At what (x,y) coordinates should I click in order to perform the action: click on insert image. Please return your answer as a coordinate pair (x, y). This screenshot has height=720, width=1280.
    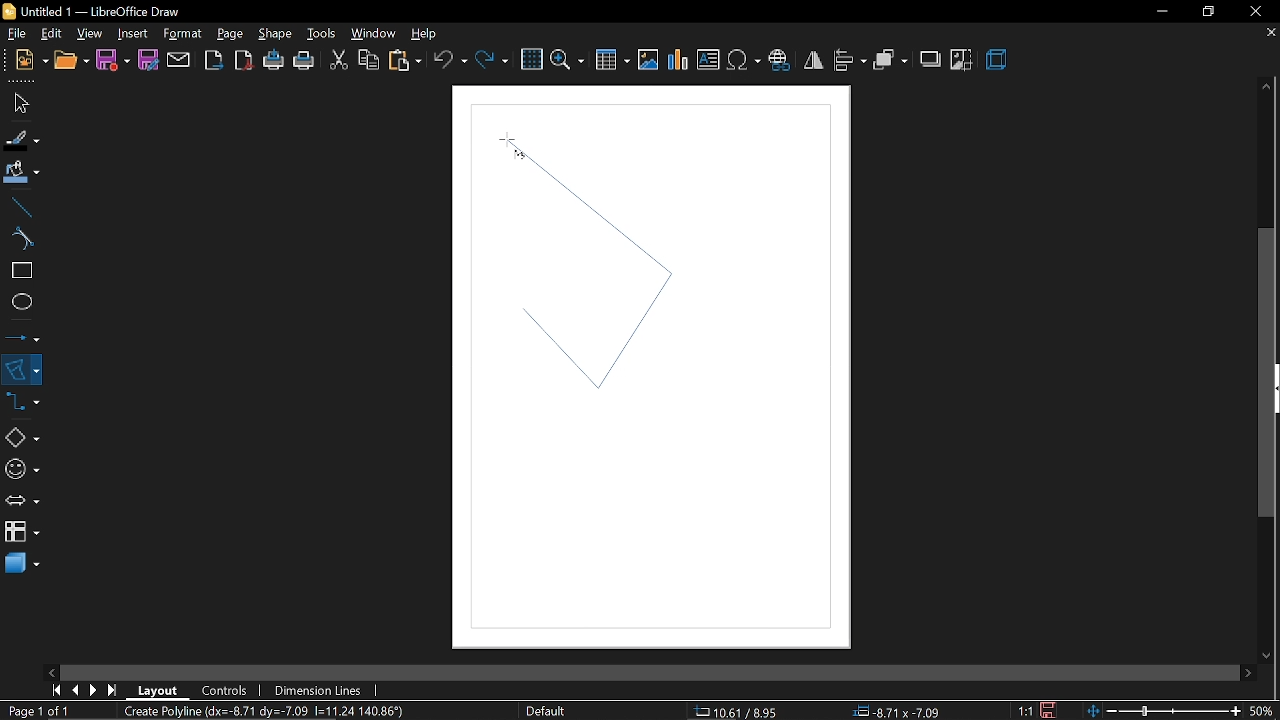
    Looking at the image, I should click on (650, 60).